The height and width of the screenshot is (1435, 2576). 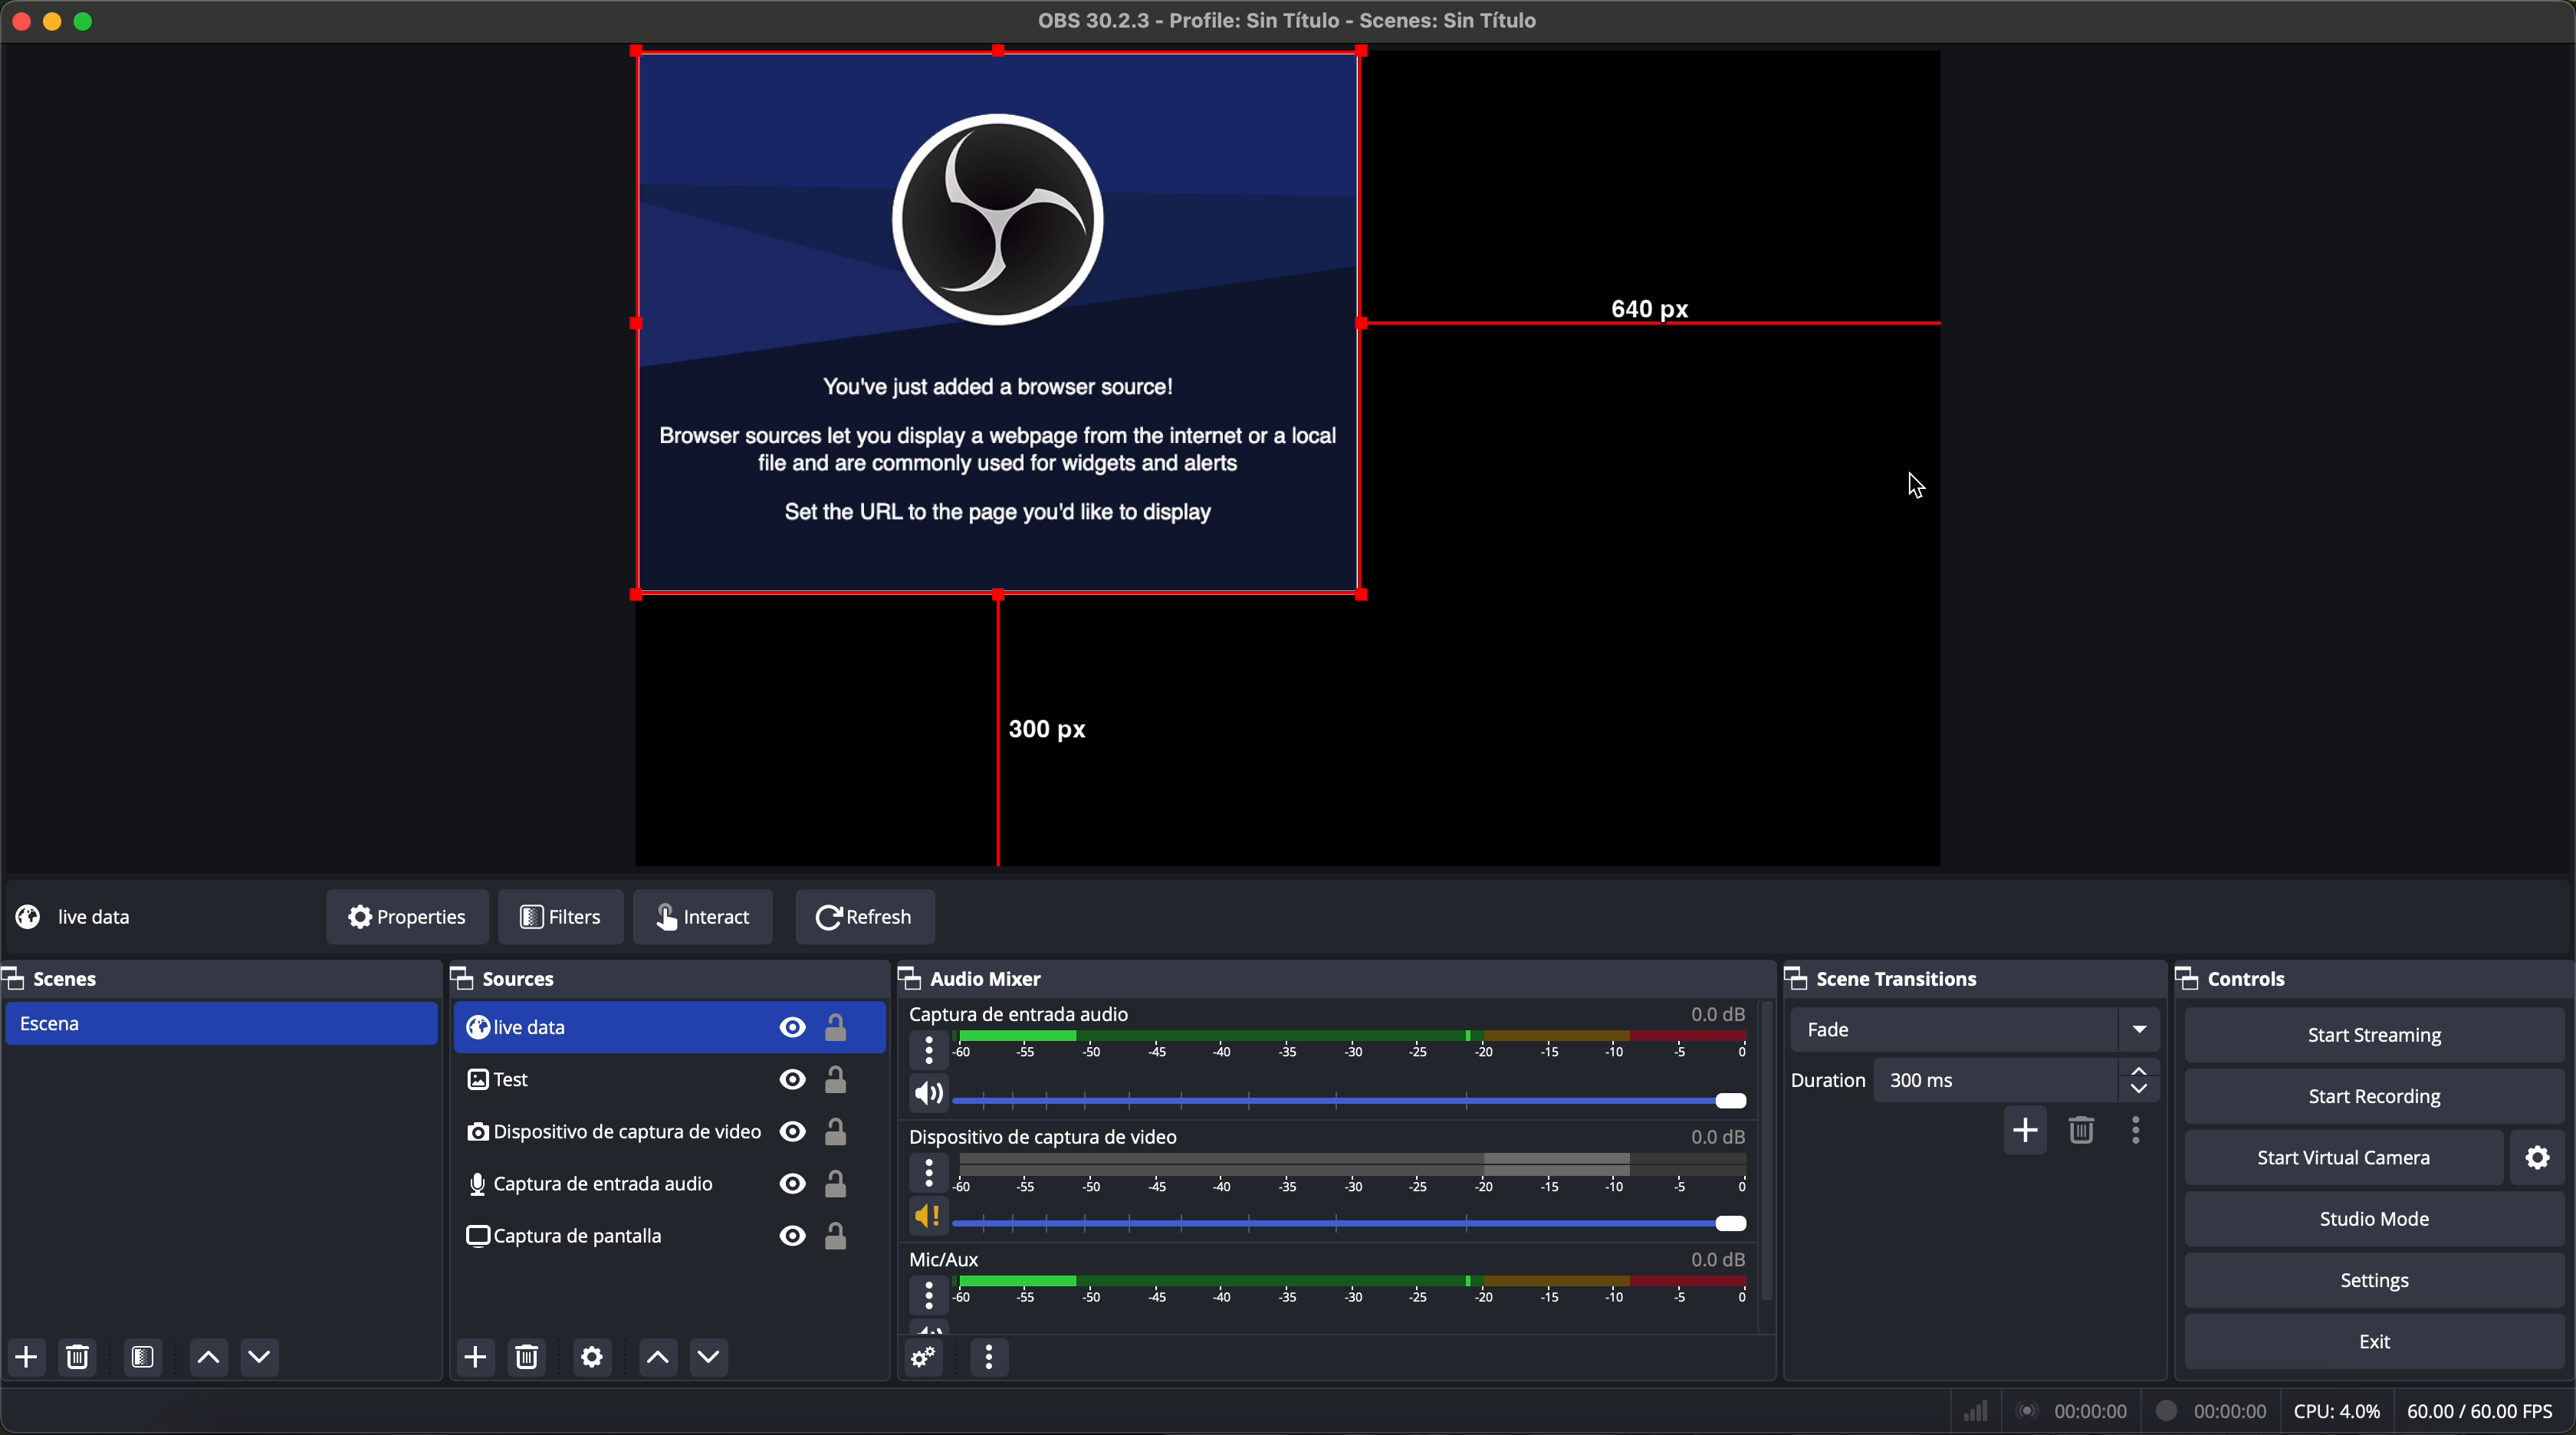 I want to click on scene, so click(x=224, y=1023).